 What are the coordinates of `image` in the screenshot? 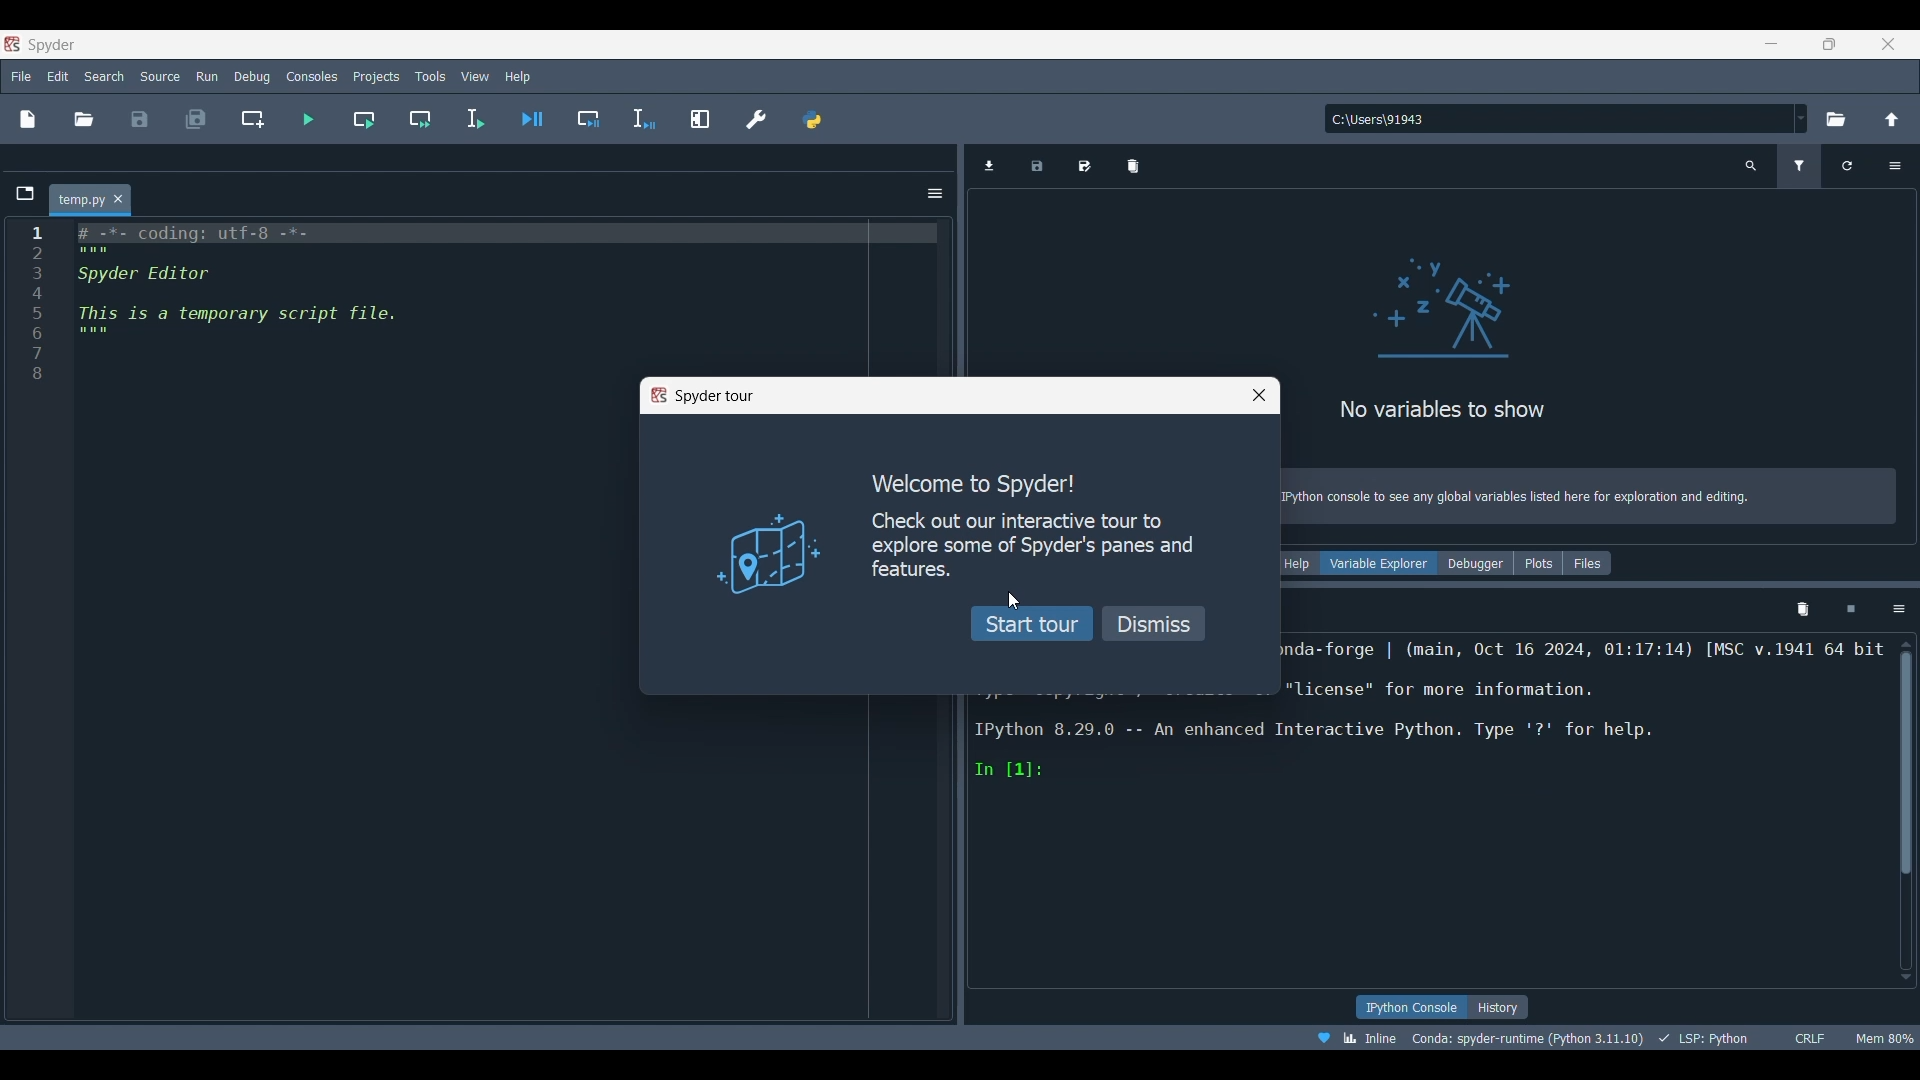 It's located at (771, 556).